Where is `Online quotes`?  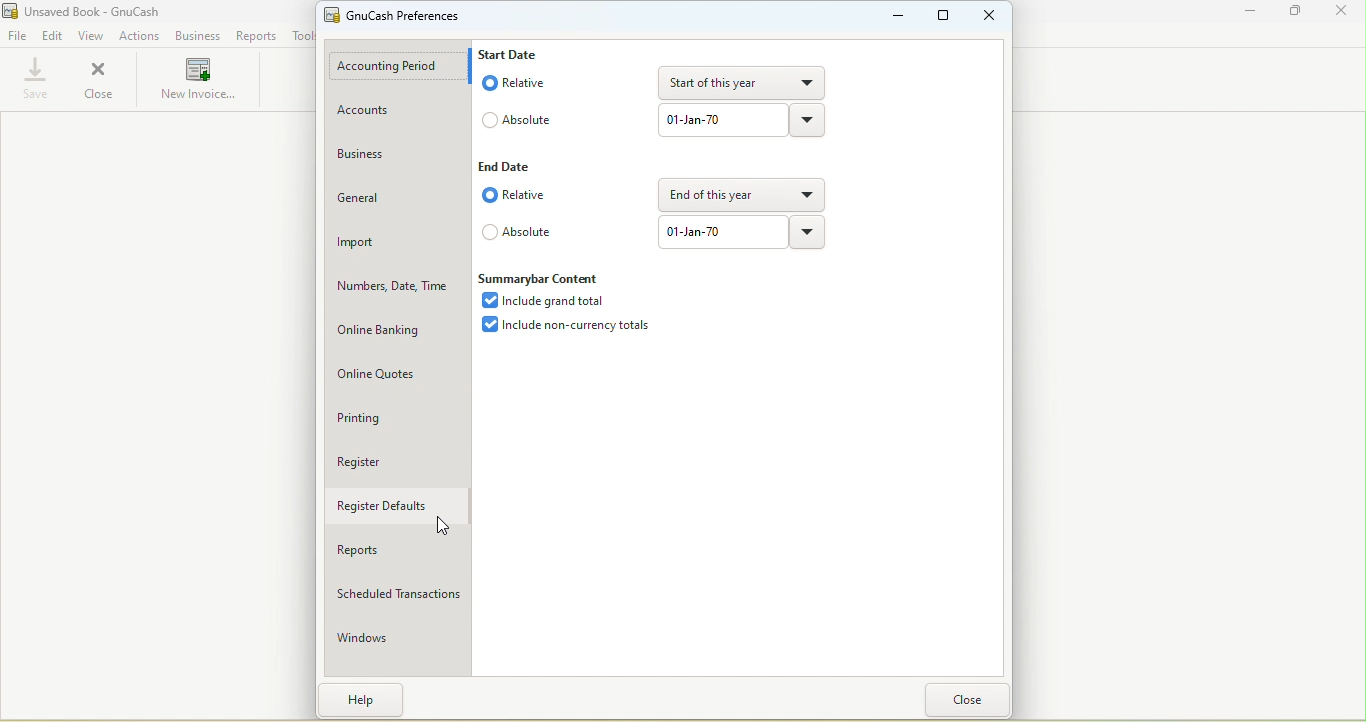
Online quotes is located at coordinates (396, 373).